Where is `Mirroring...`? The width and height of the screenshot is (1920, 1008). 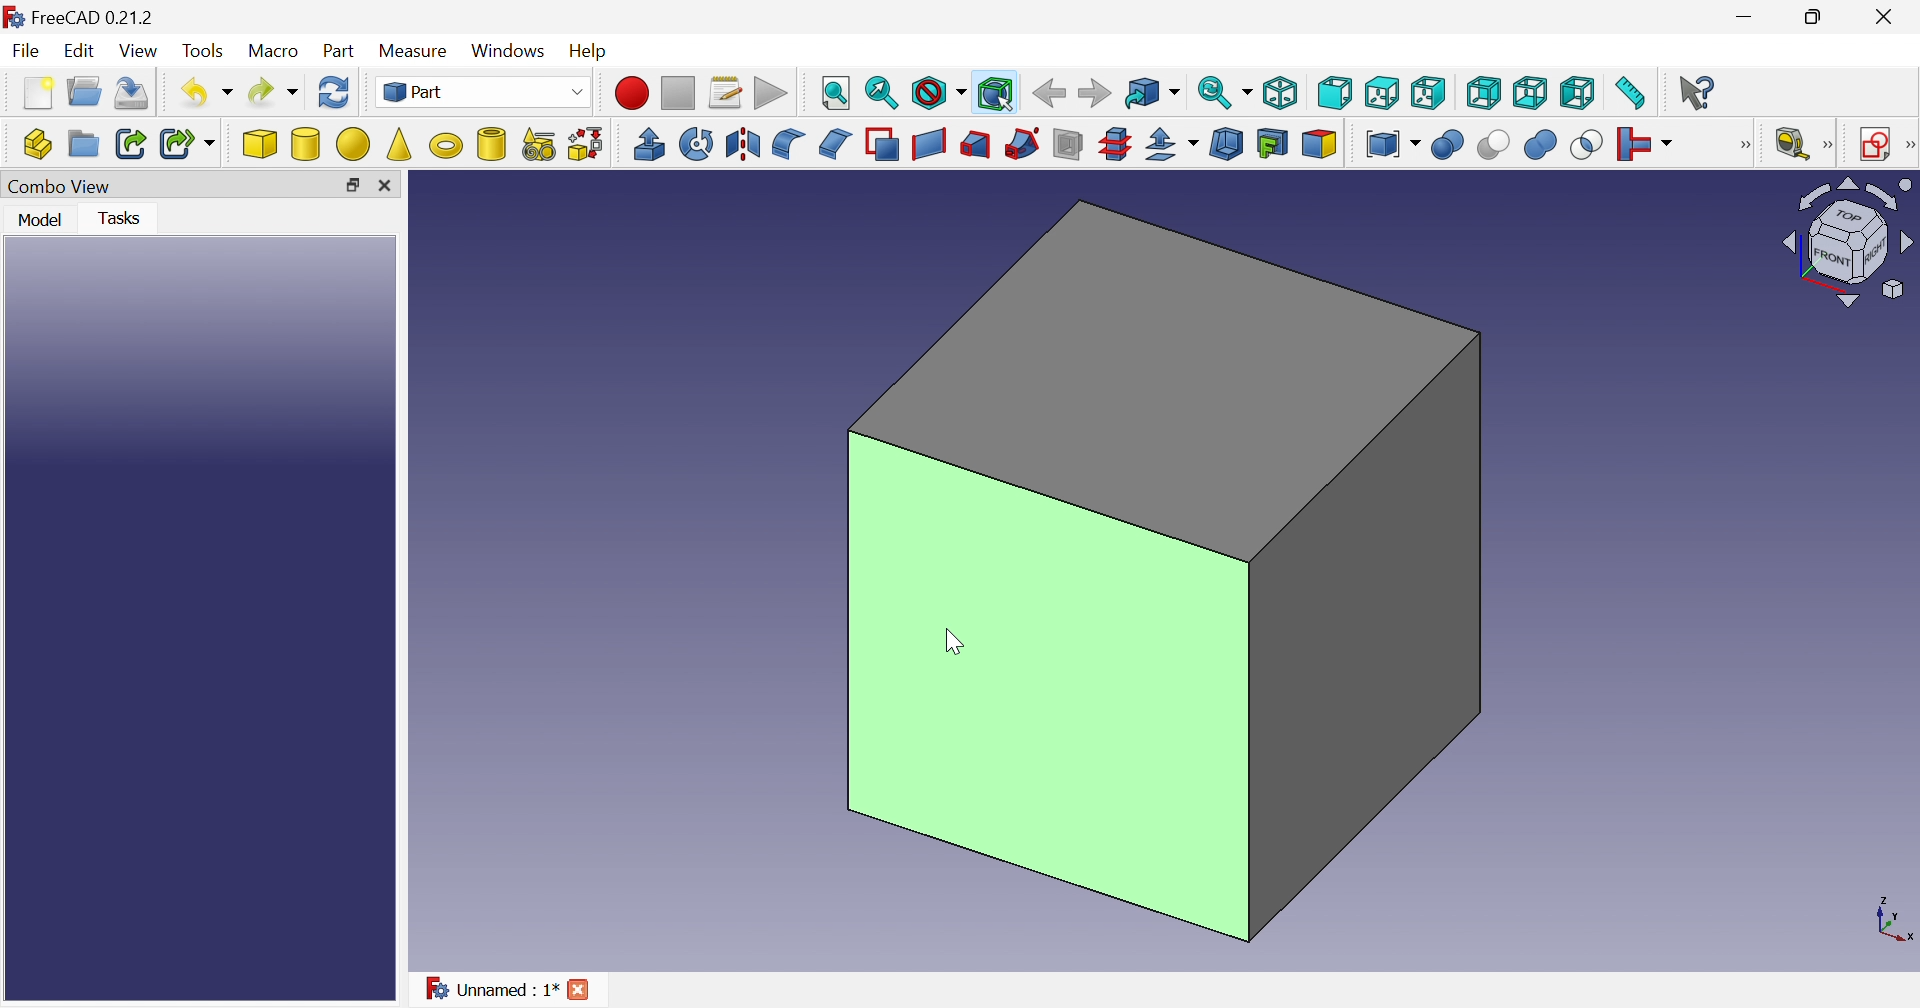
Mirroring... is located at coordinates (740, 144).